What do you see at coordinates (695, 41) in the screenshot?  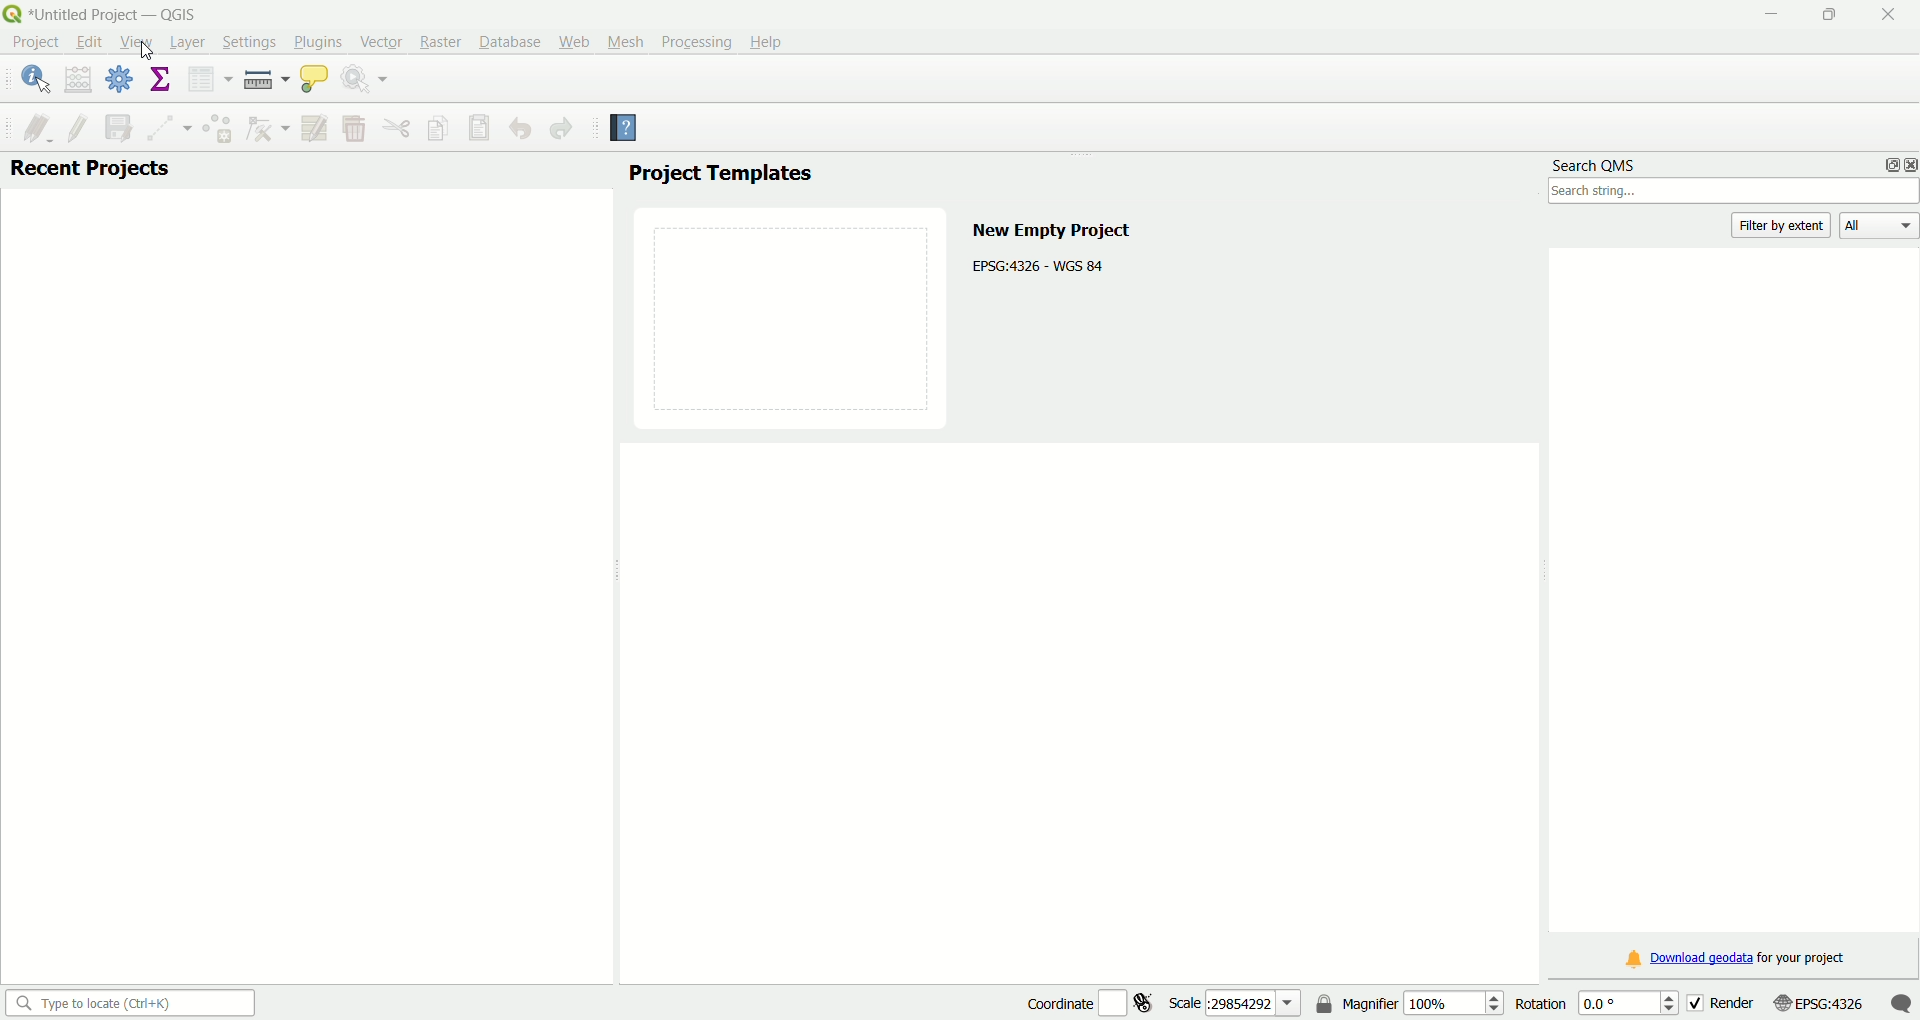 I see `Processing` at bounding box center [695, 41].